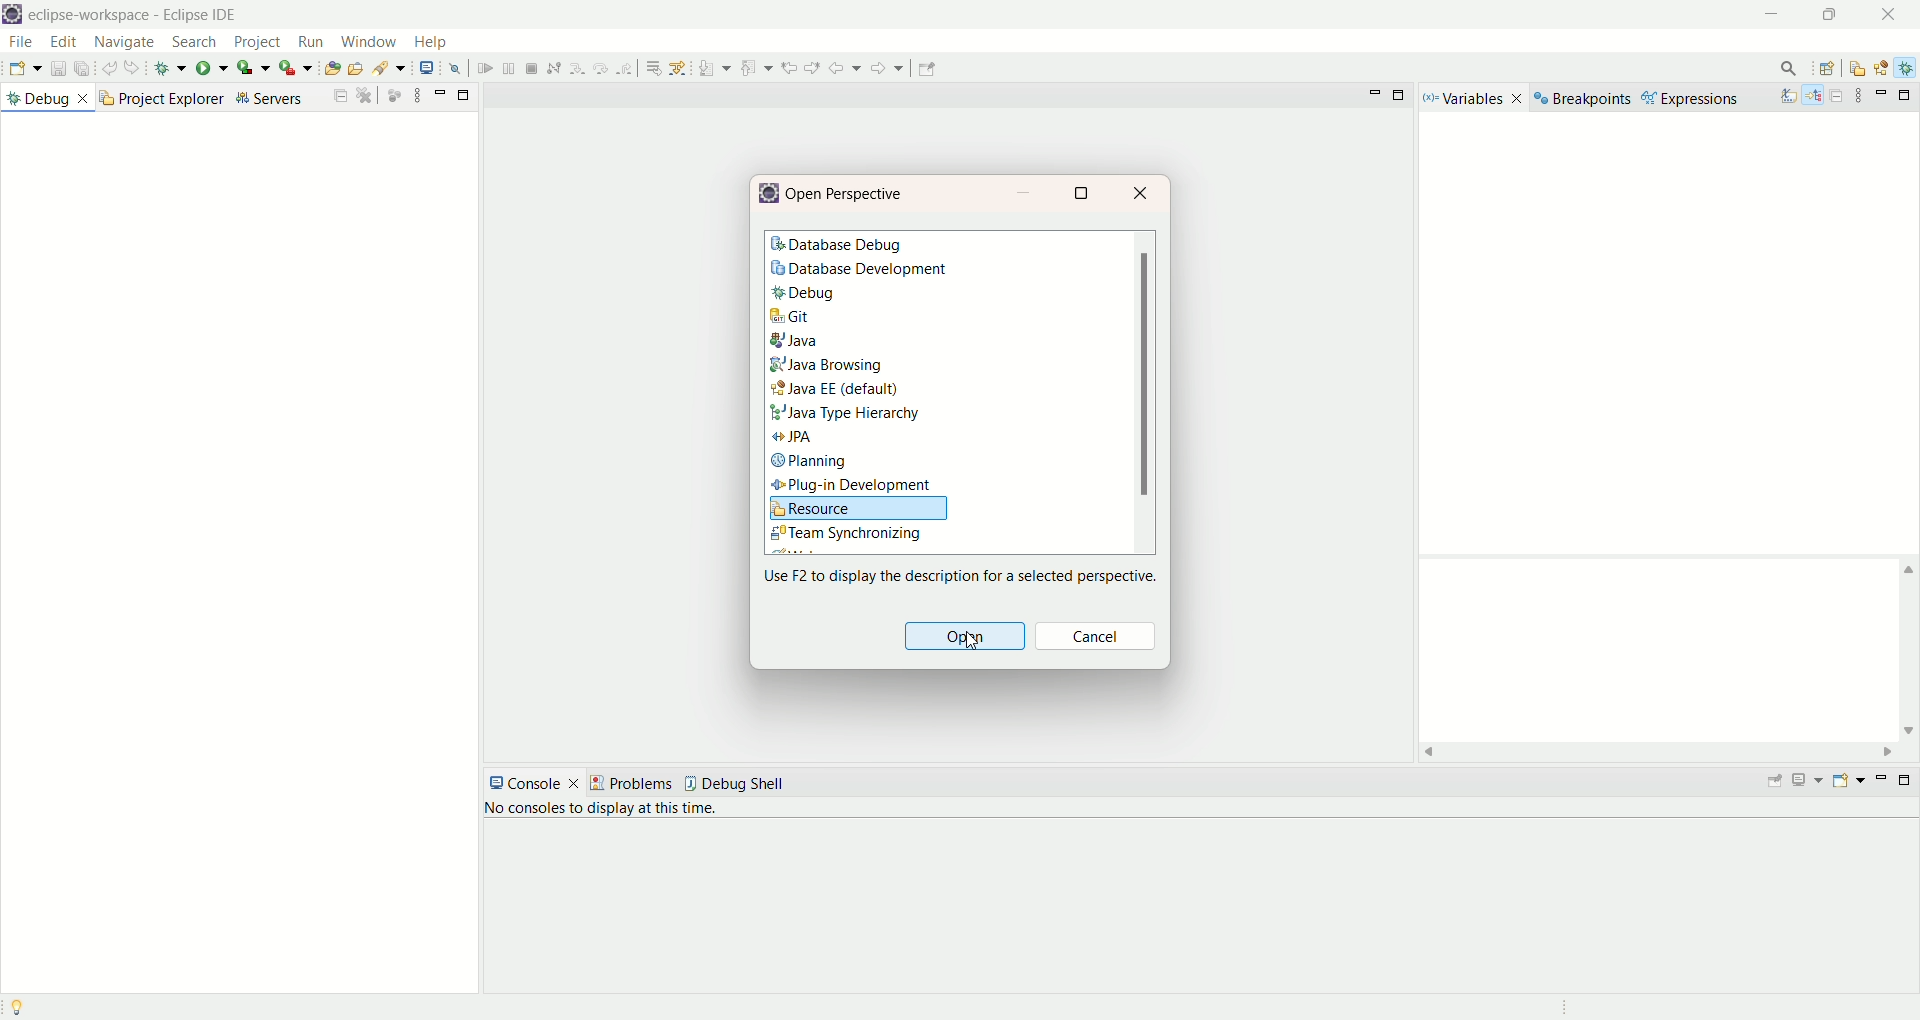 The width and height of the screenshot is (1920, 1020). Describe the element at coordinates (570, 67) in the screenshot. I see `open a terminal` at that location.